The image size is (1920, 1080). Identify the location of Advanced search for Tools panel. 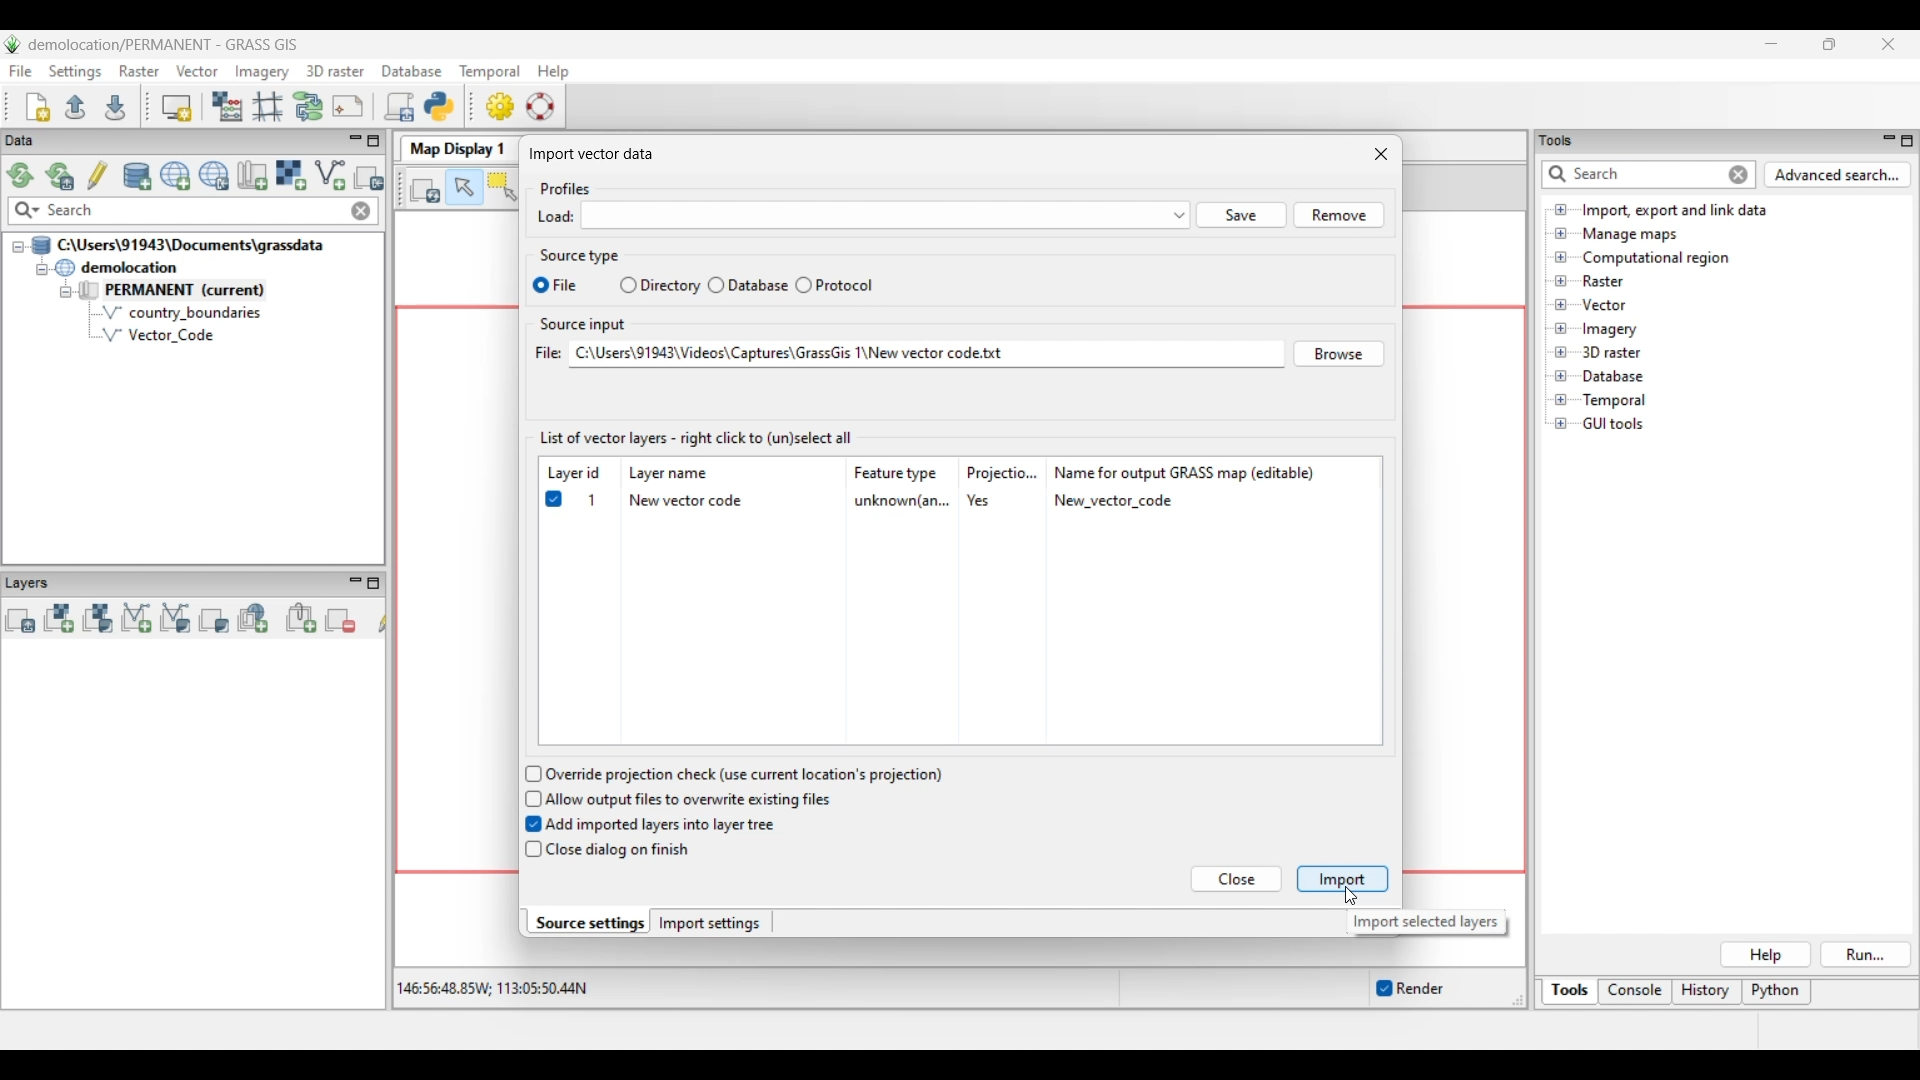
(1838, 175).